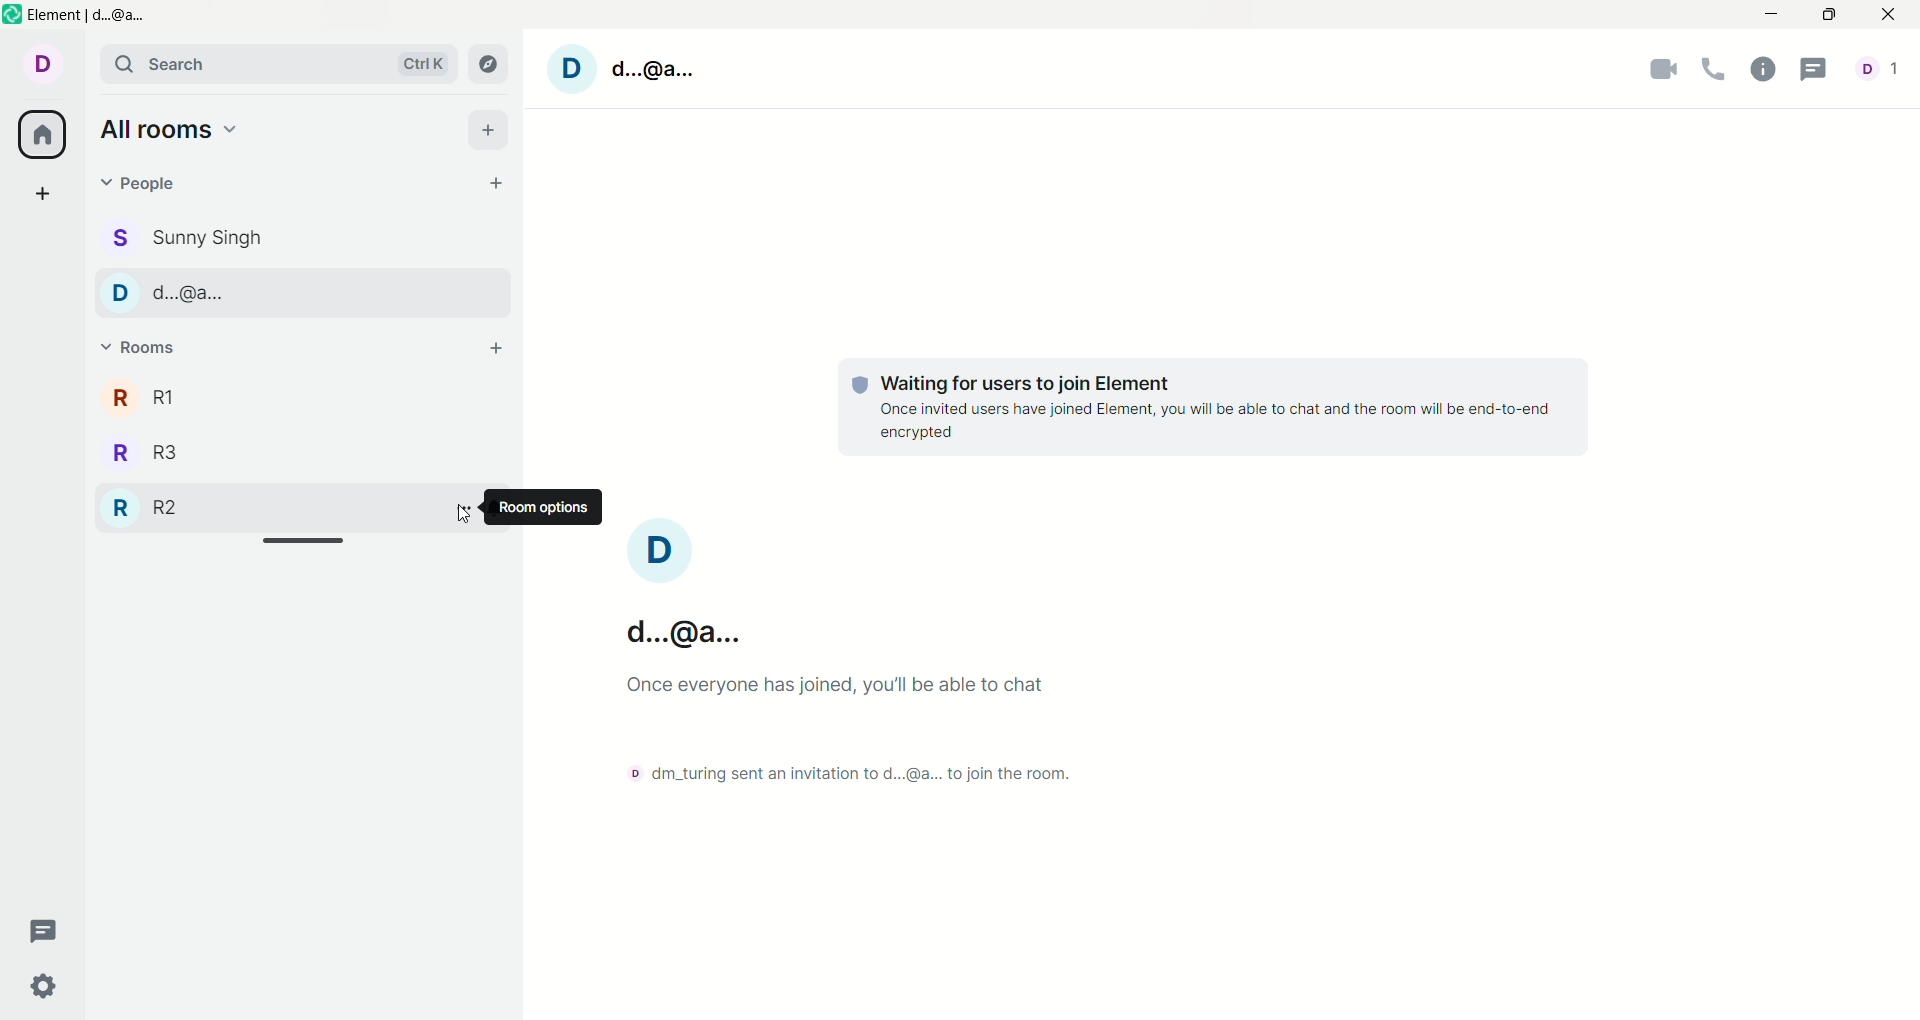  Describe the element at coordinates (854, 729) in the screenshot. I see `text` at that location.